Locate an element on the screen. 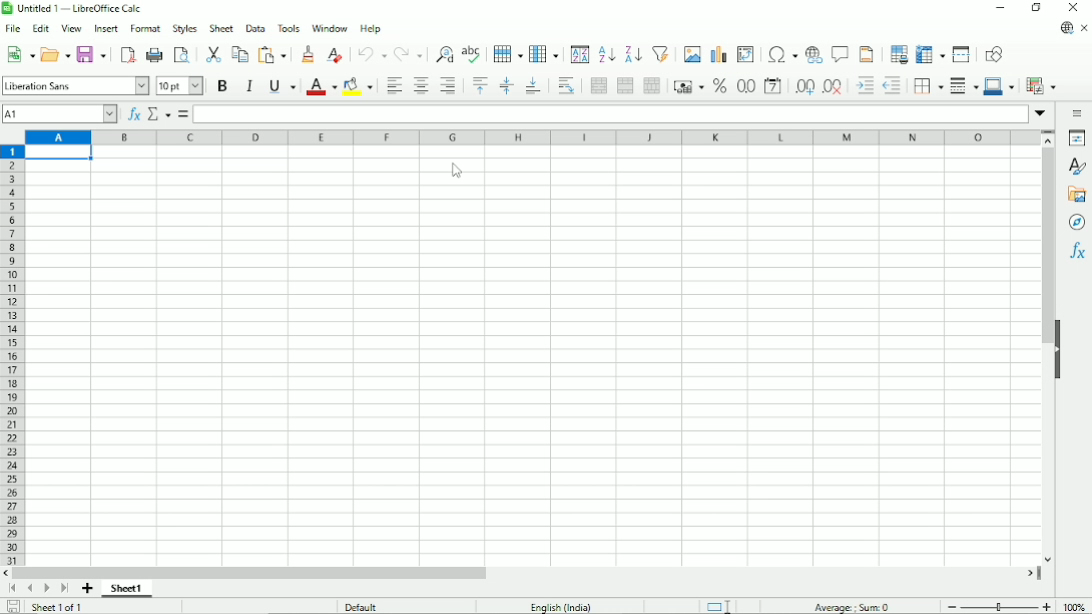 The image size is (1092, 614). Align left is located at coordinates (394, 86).